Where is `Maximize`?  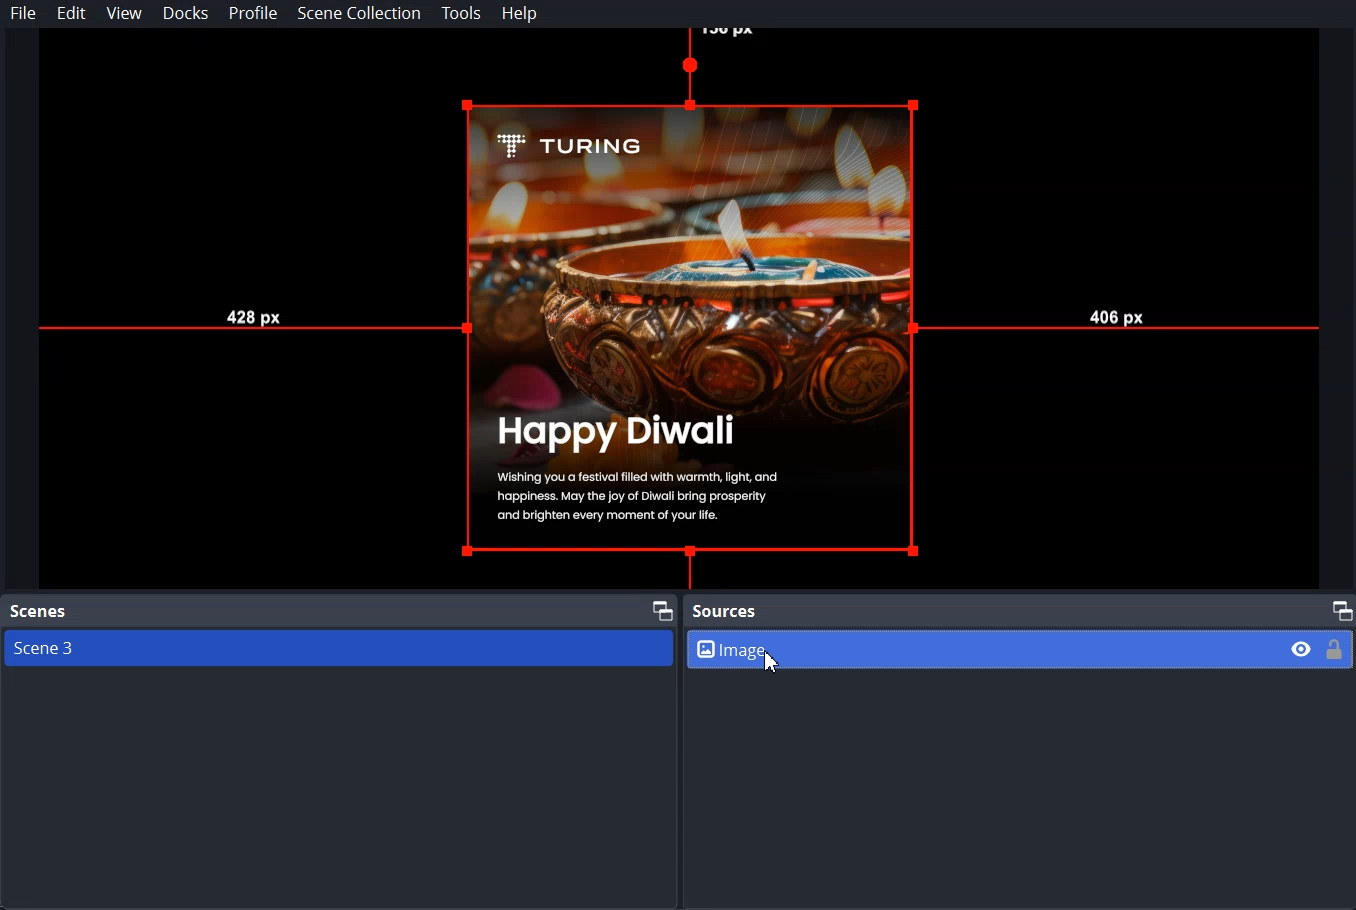
Maximize is located at coordinates (1341, 609).